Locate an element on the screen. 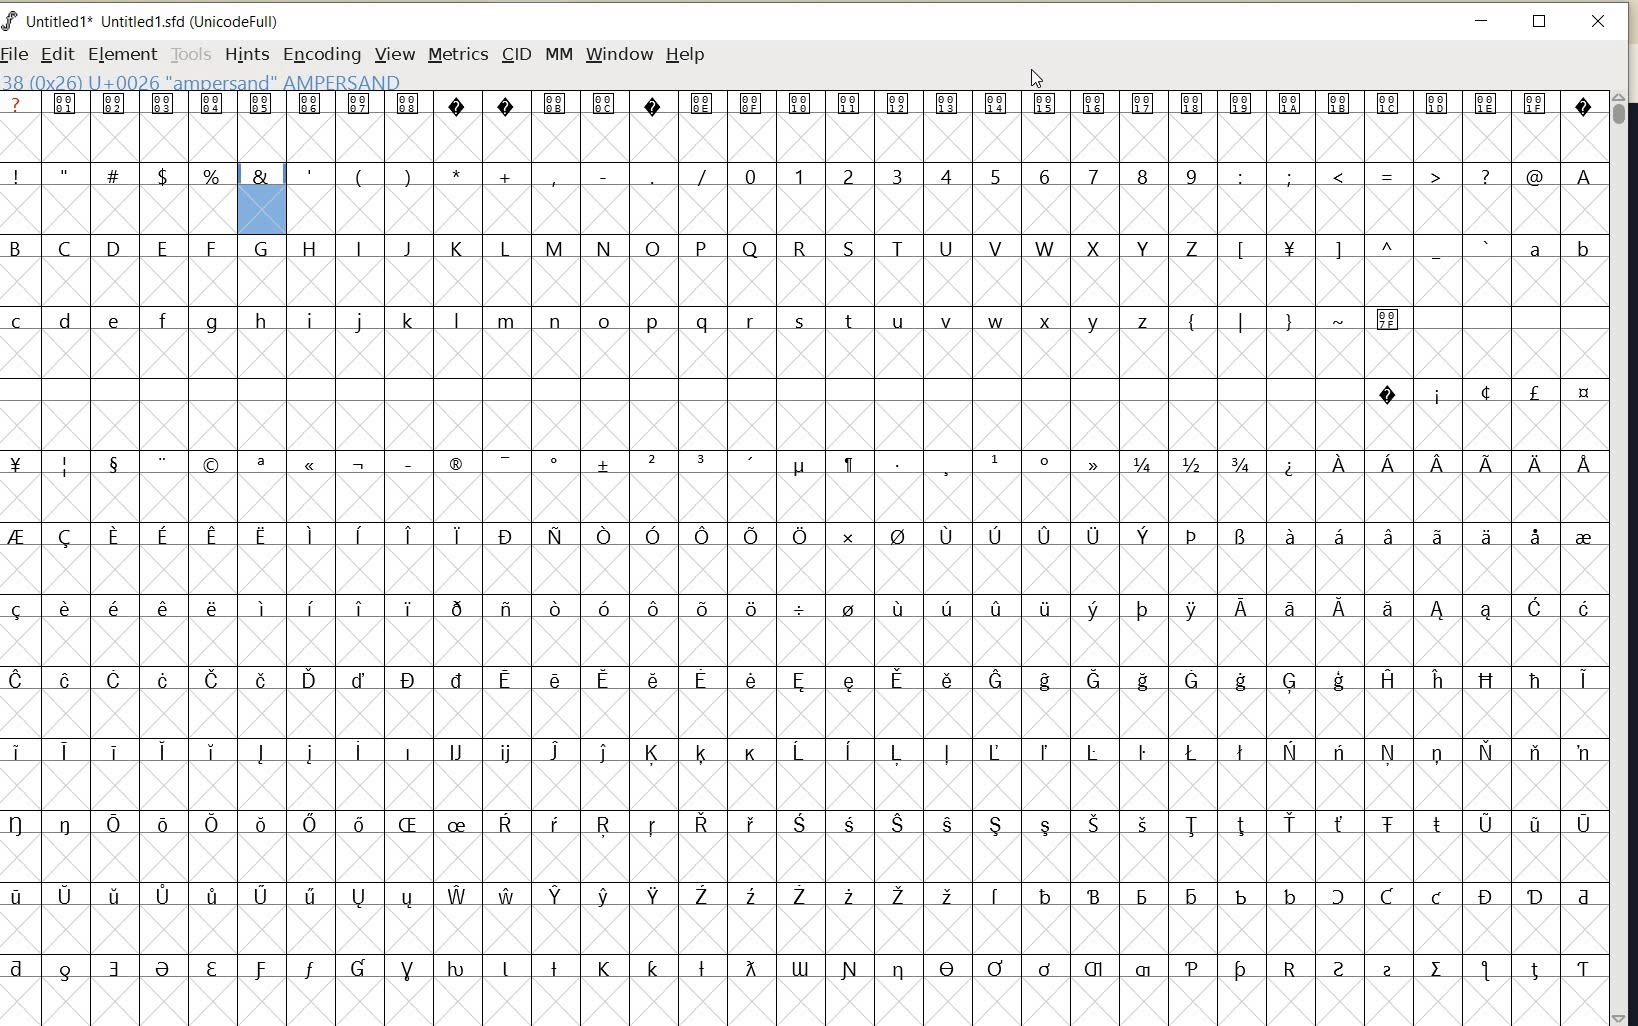 Image resolution: width=1638 pixels, height=1026 pixels. HELP is located at coordinates (686, 56).